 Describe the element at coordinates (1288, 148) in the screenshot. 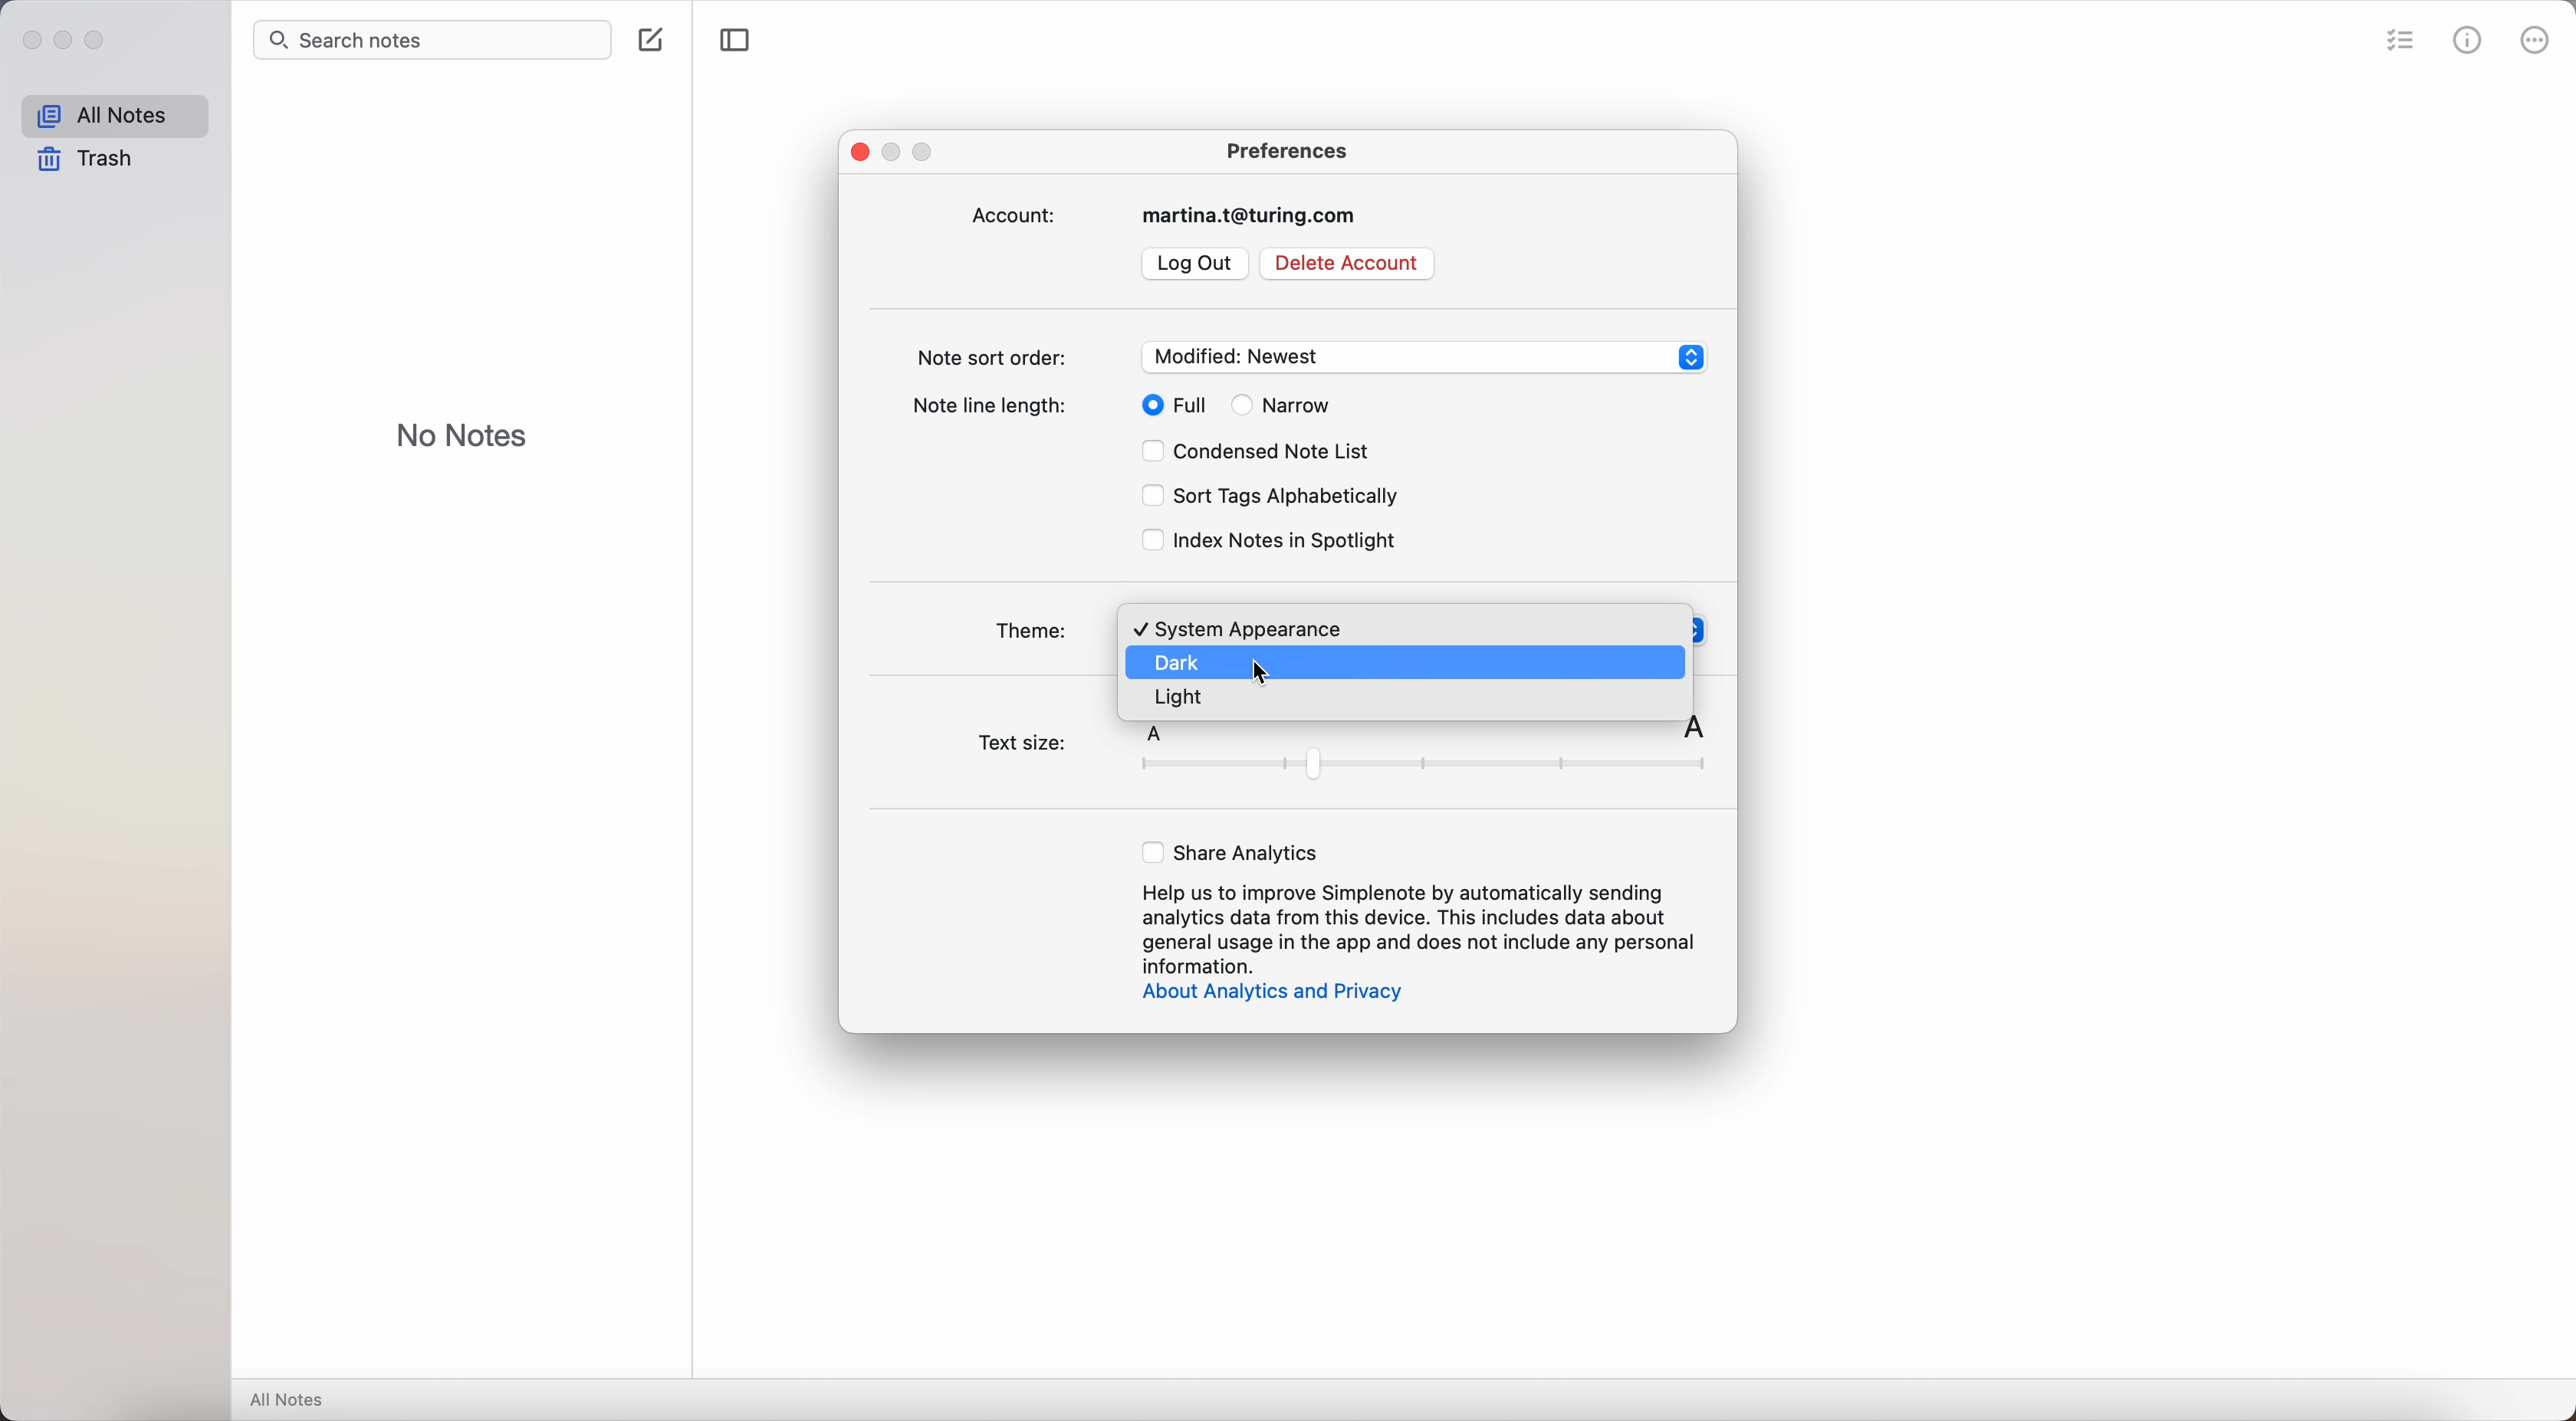

I see `preferences` at that location.